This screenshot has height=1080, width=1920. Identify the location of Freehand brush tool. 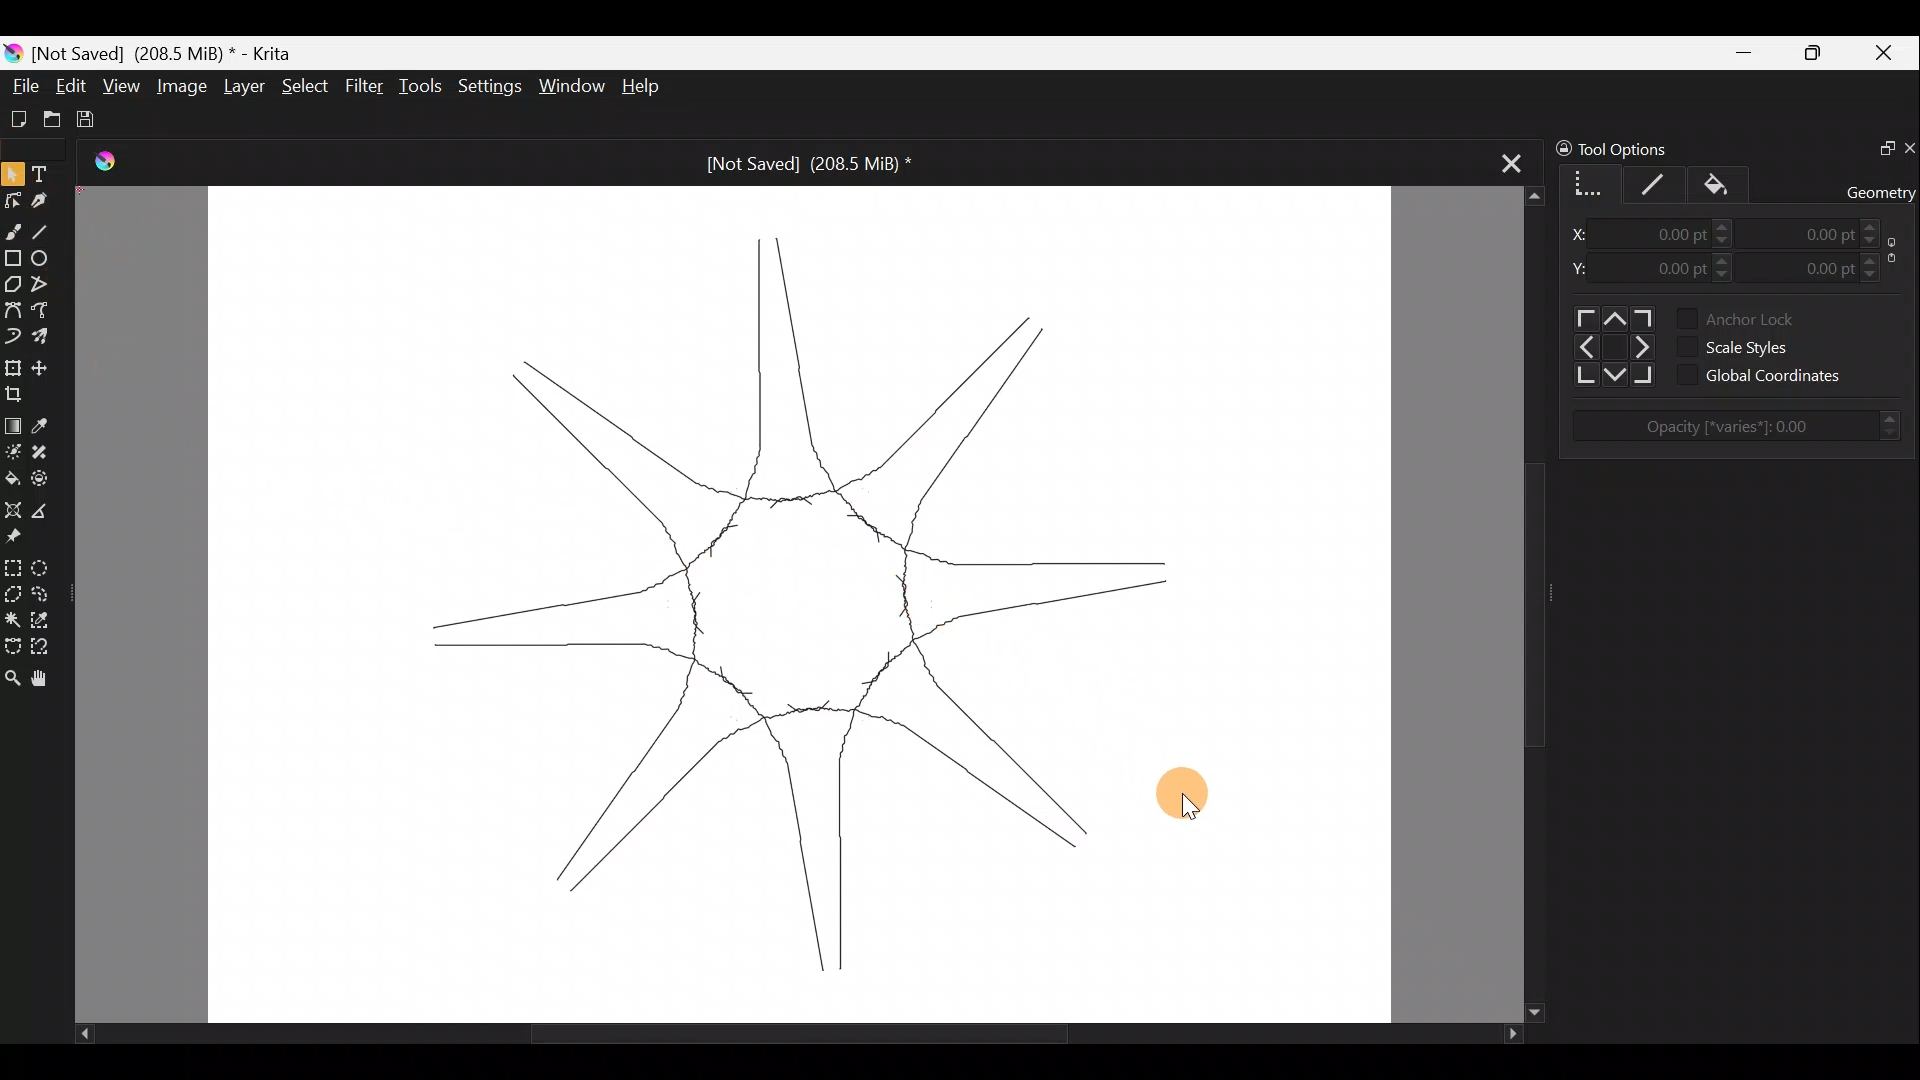
(12, 230).